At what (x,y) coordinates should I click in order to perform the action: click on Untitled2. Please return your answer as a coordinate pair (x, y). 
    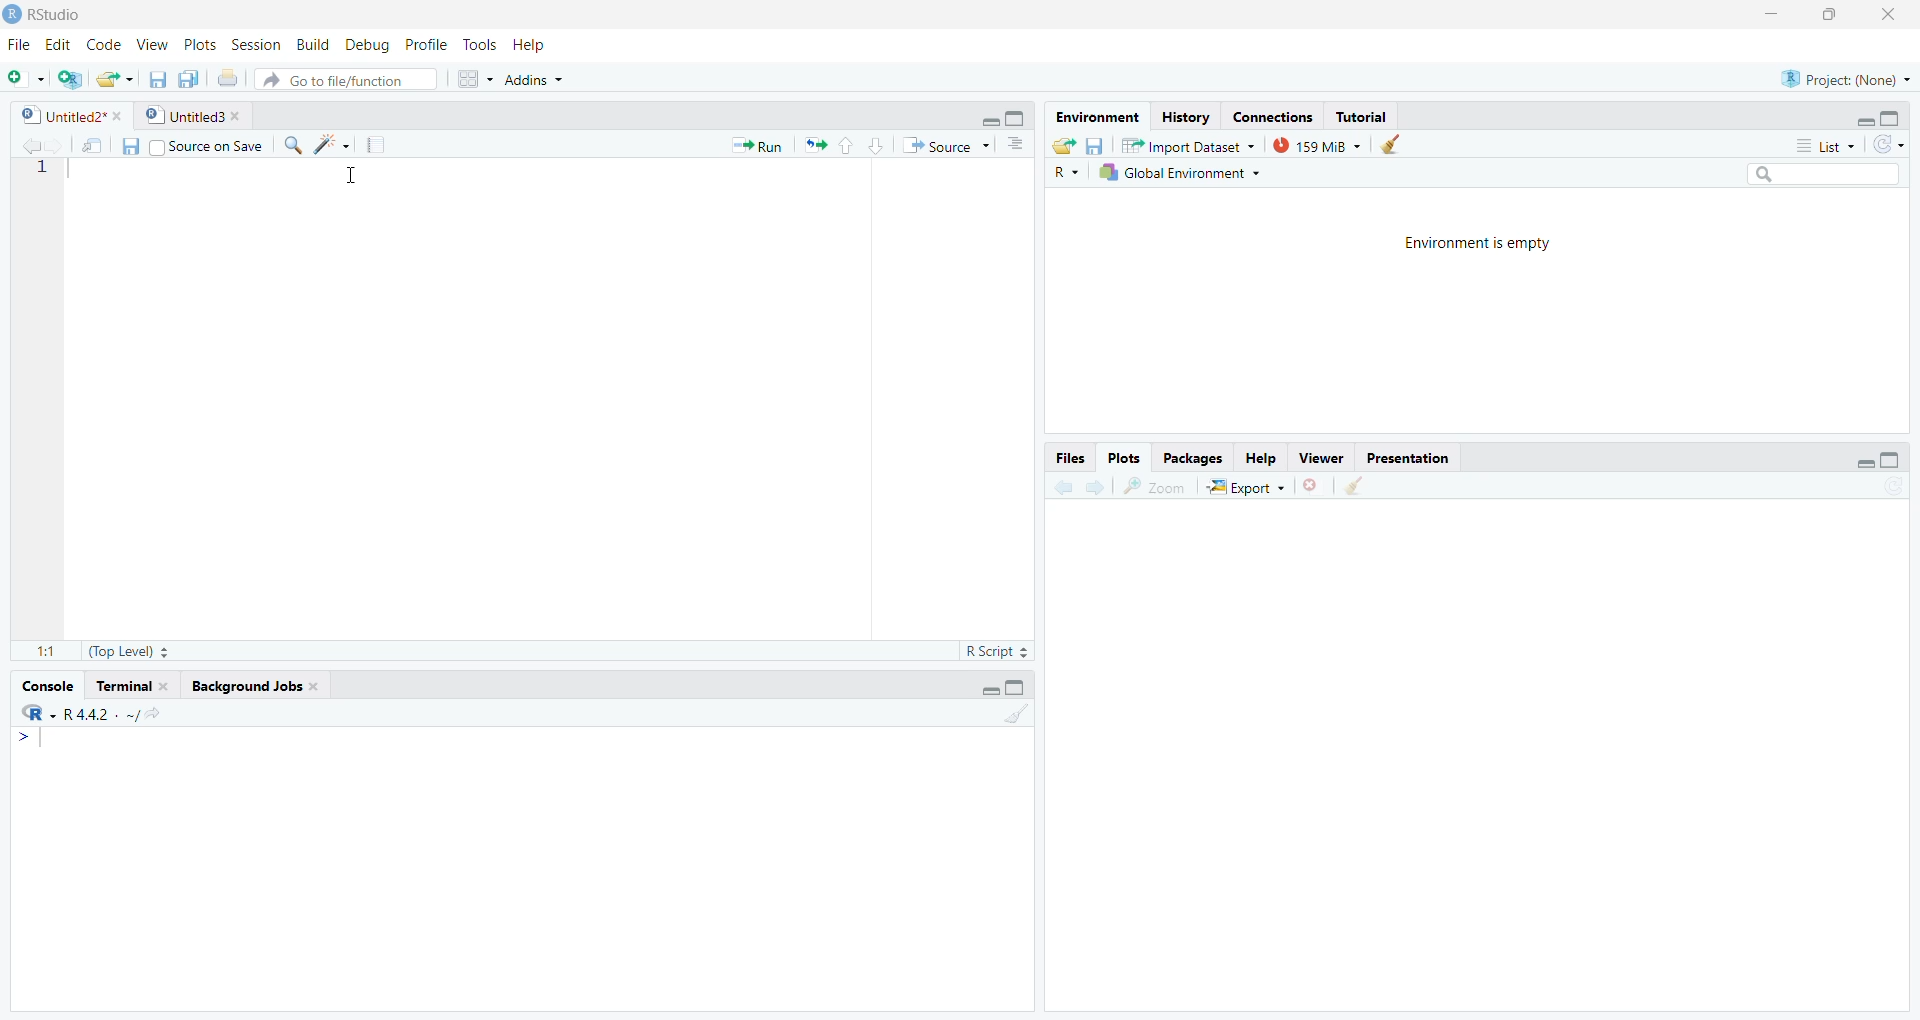
    Looking at the image, I should click on (70, 115).